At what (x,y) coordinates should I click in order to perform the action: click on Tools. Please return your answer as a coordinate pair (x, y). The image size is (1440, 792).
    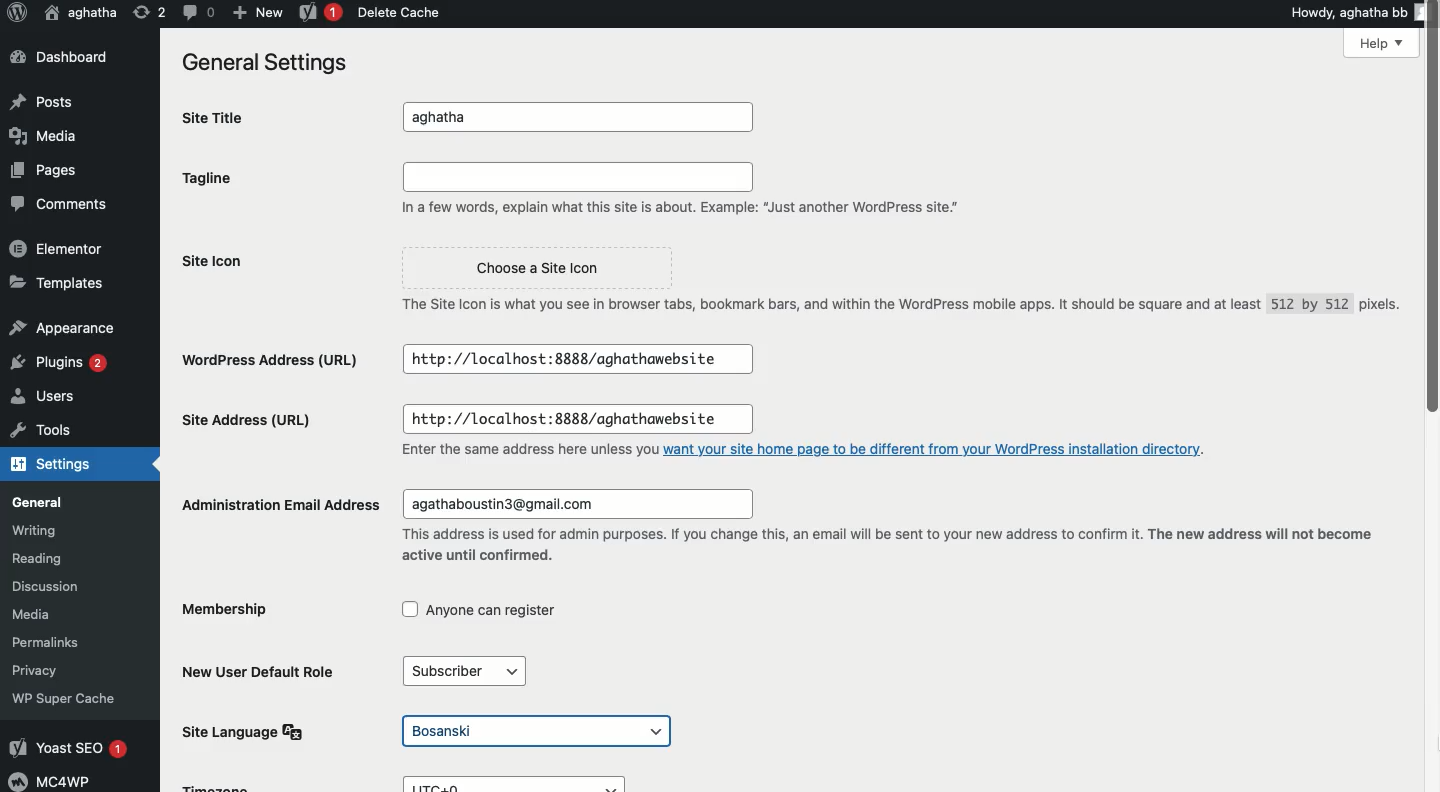
    Looking at the image, I should click on (37, 431).